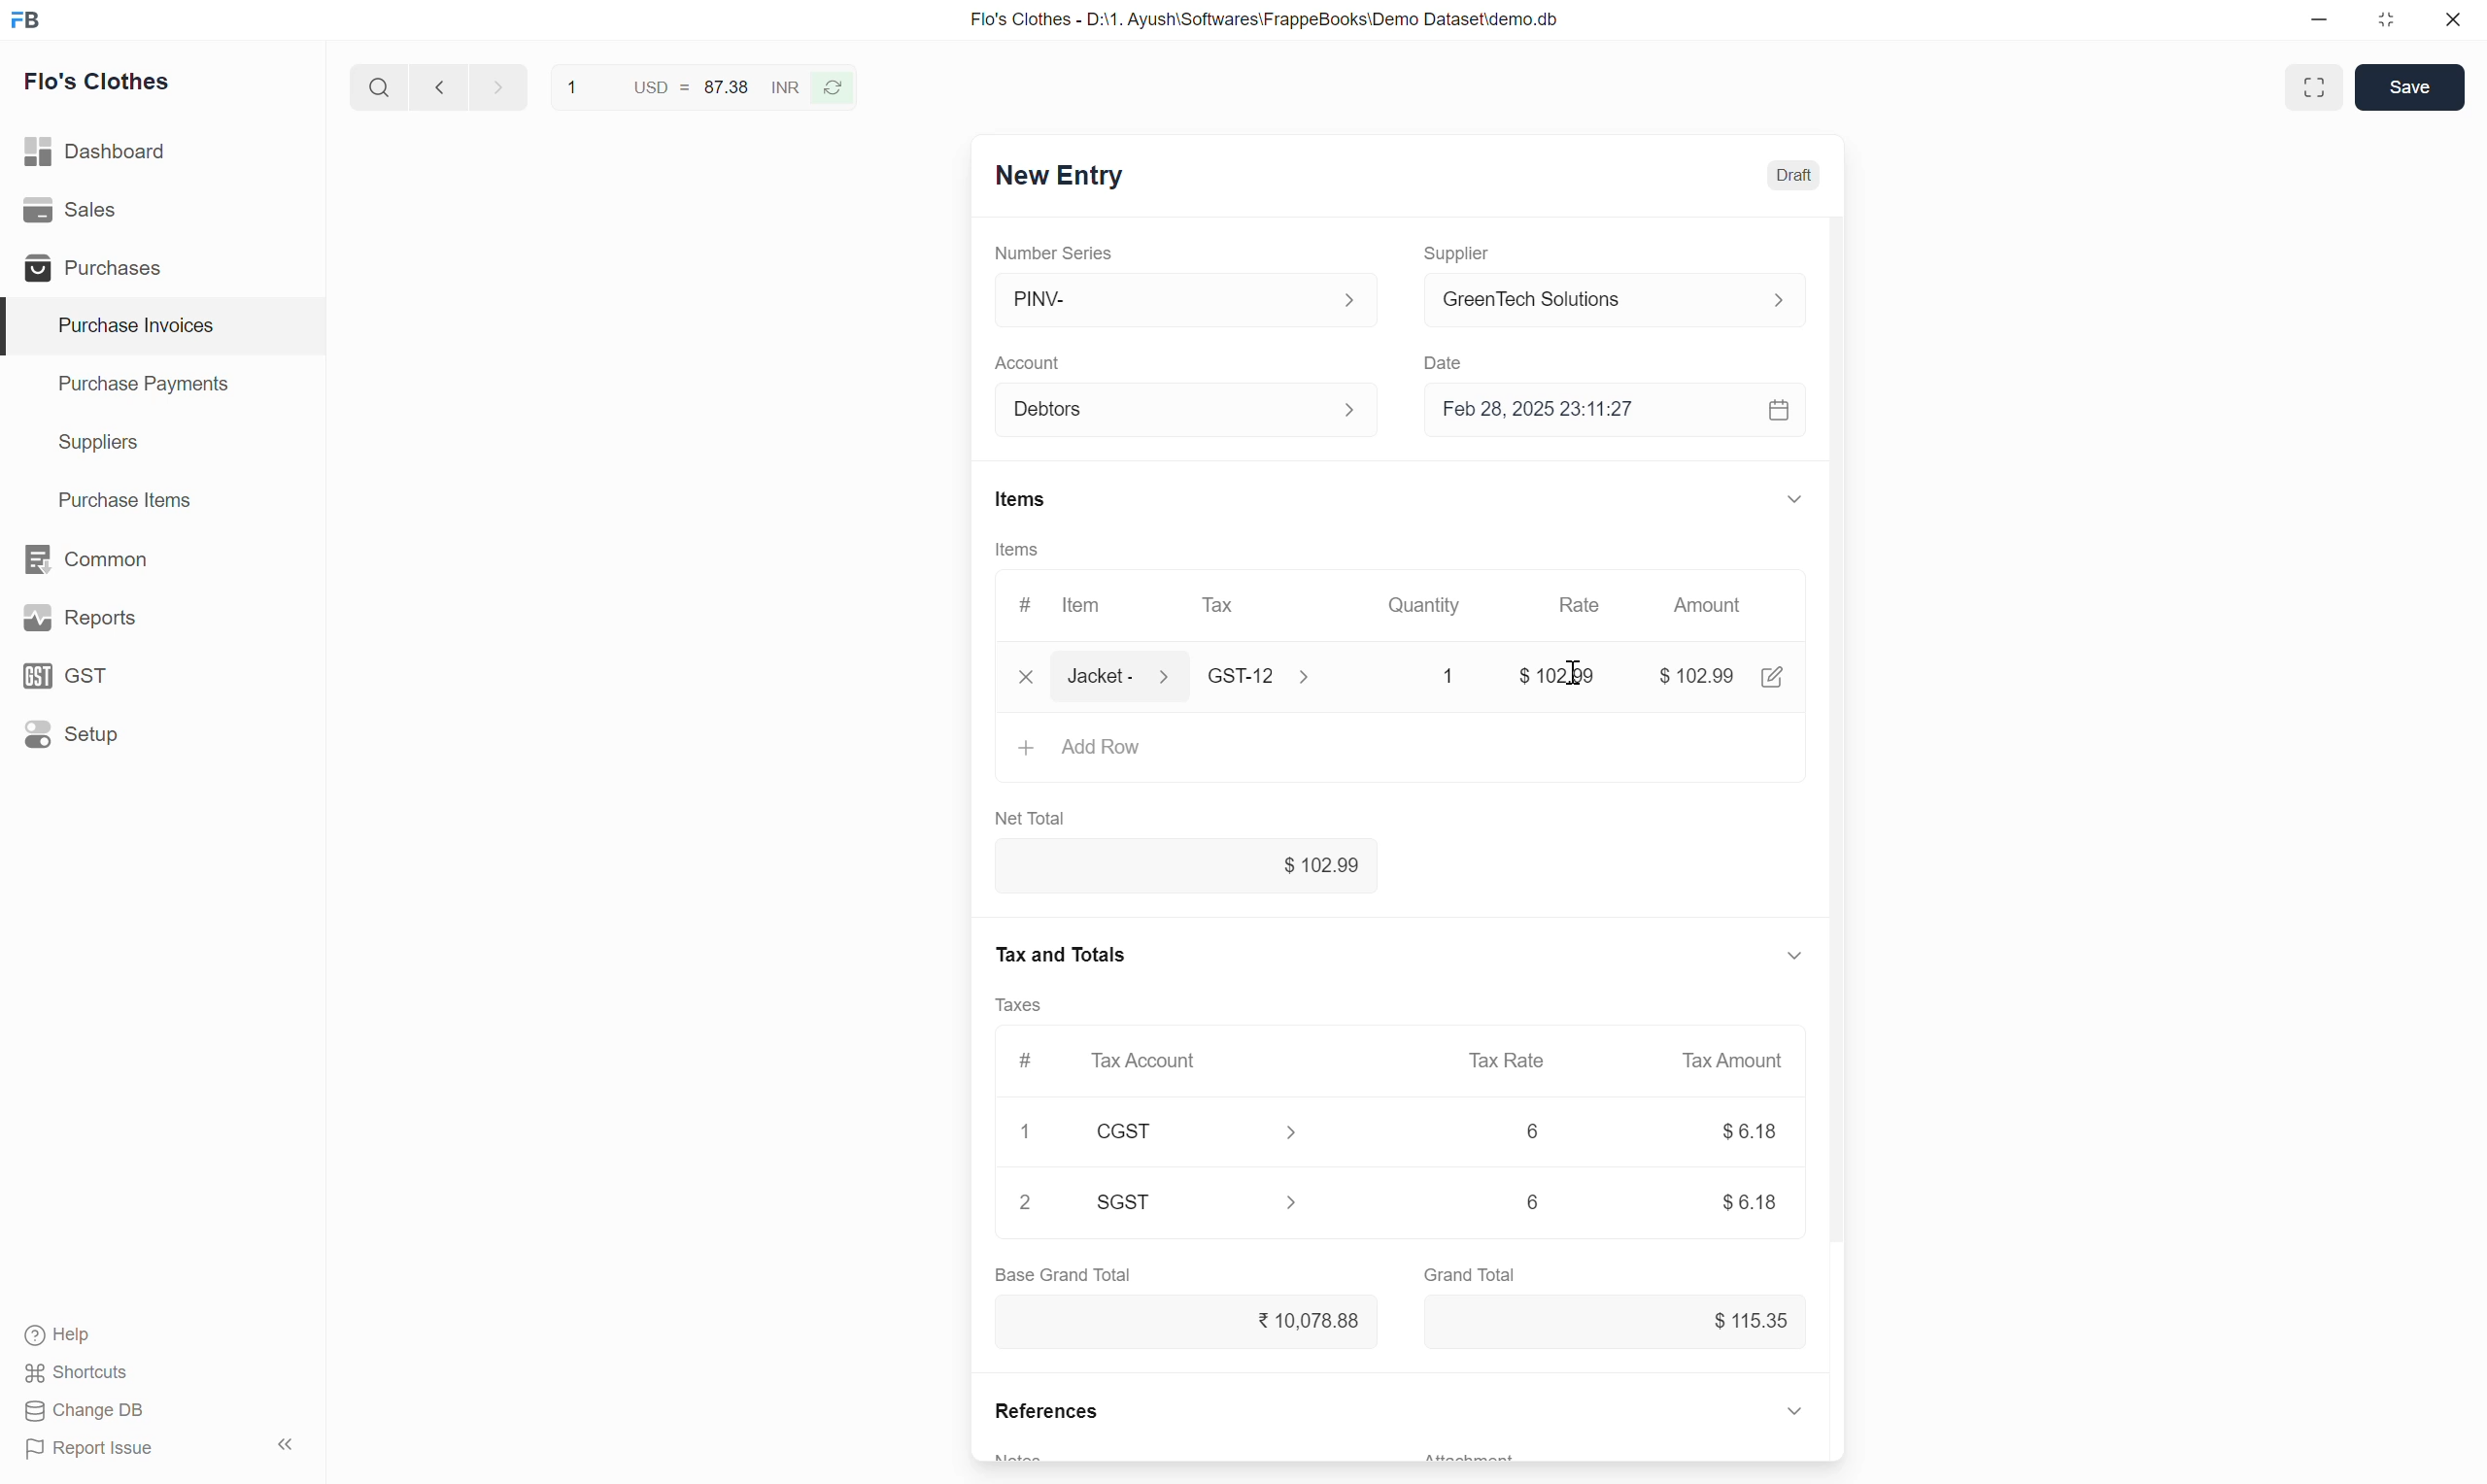 This screenshot has width=2487, height=1484. I want to click on Account, so click(1029, 364).